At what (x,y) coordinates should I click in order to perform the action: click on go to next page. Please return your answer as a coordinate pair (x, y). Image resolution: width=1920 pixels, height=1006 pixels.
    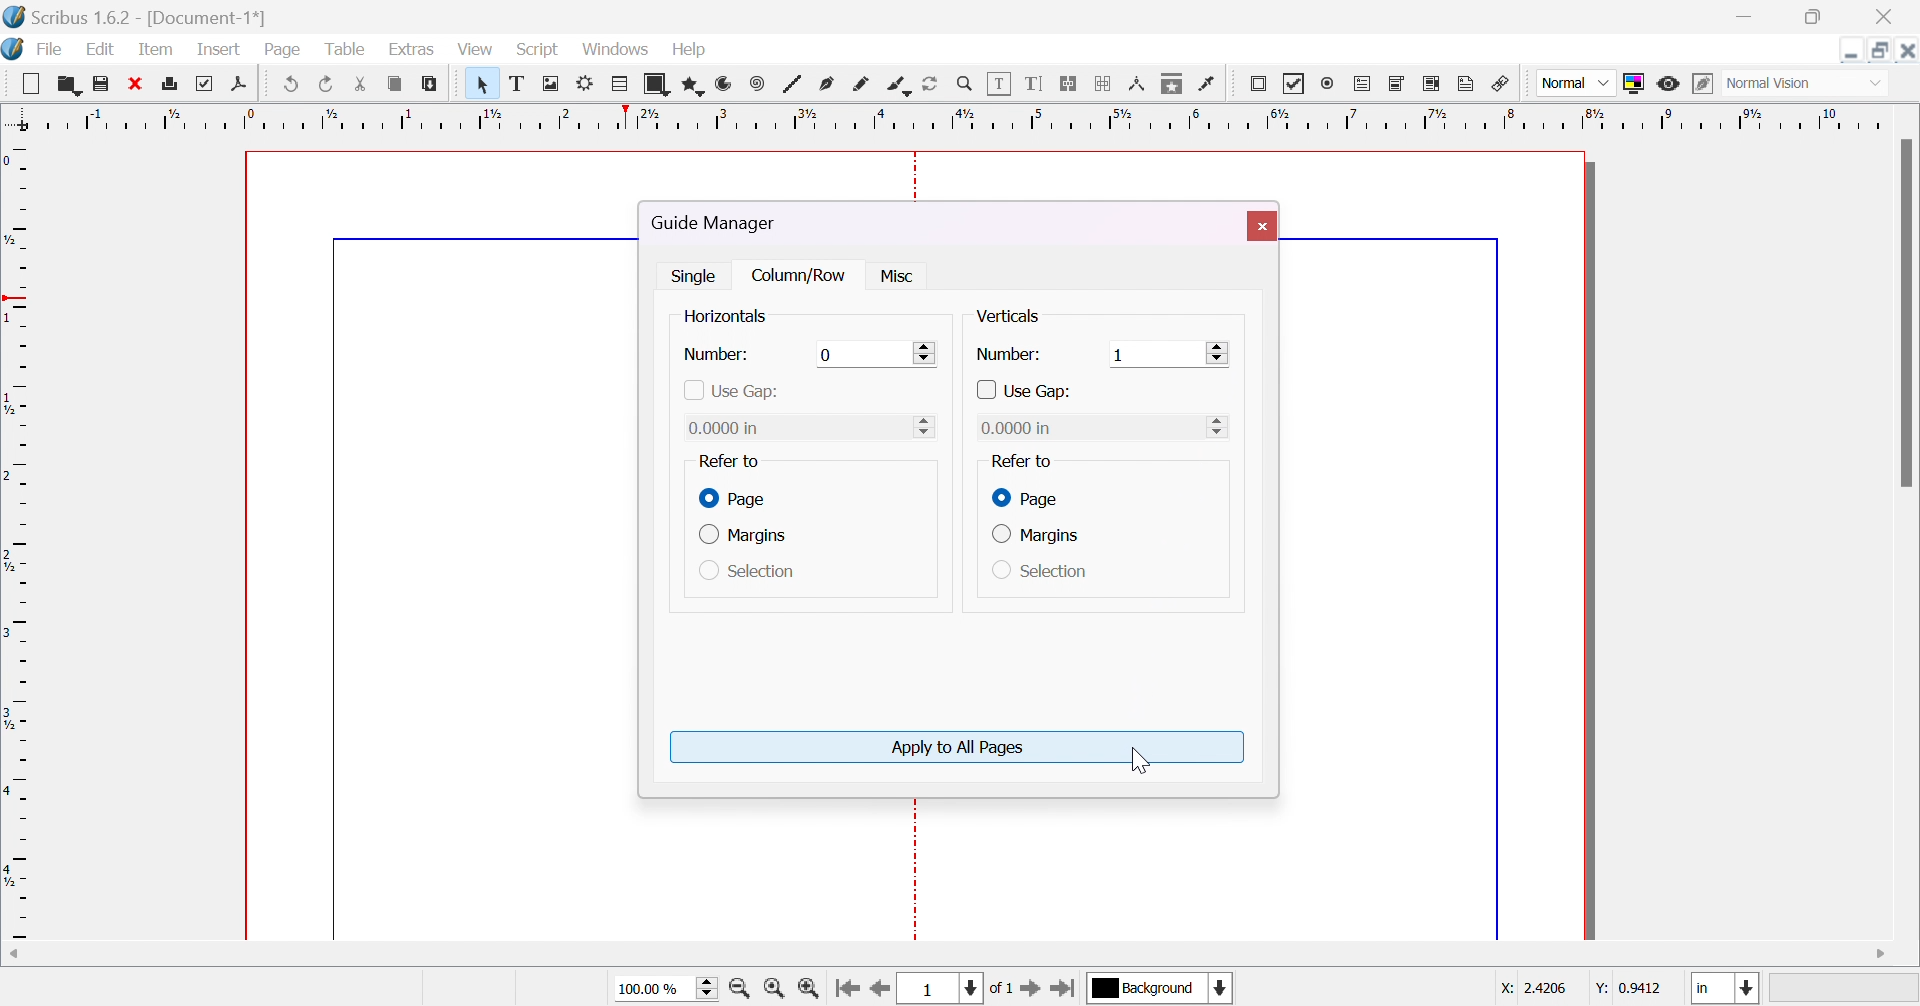
    Looking at the image, I should click on (1031, 989).